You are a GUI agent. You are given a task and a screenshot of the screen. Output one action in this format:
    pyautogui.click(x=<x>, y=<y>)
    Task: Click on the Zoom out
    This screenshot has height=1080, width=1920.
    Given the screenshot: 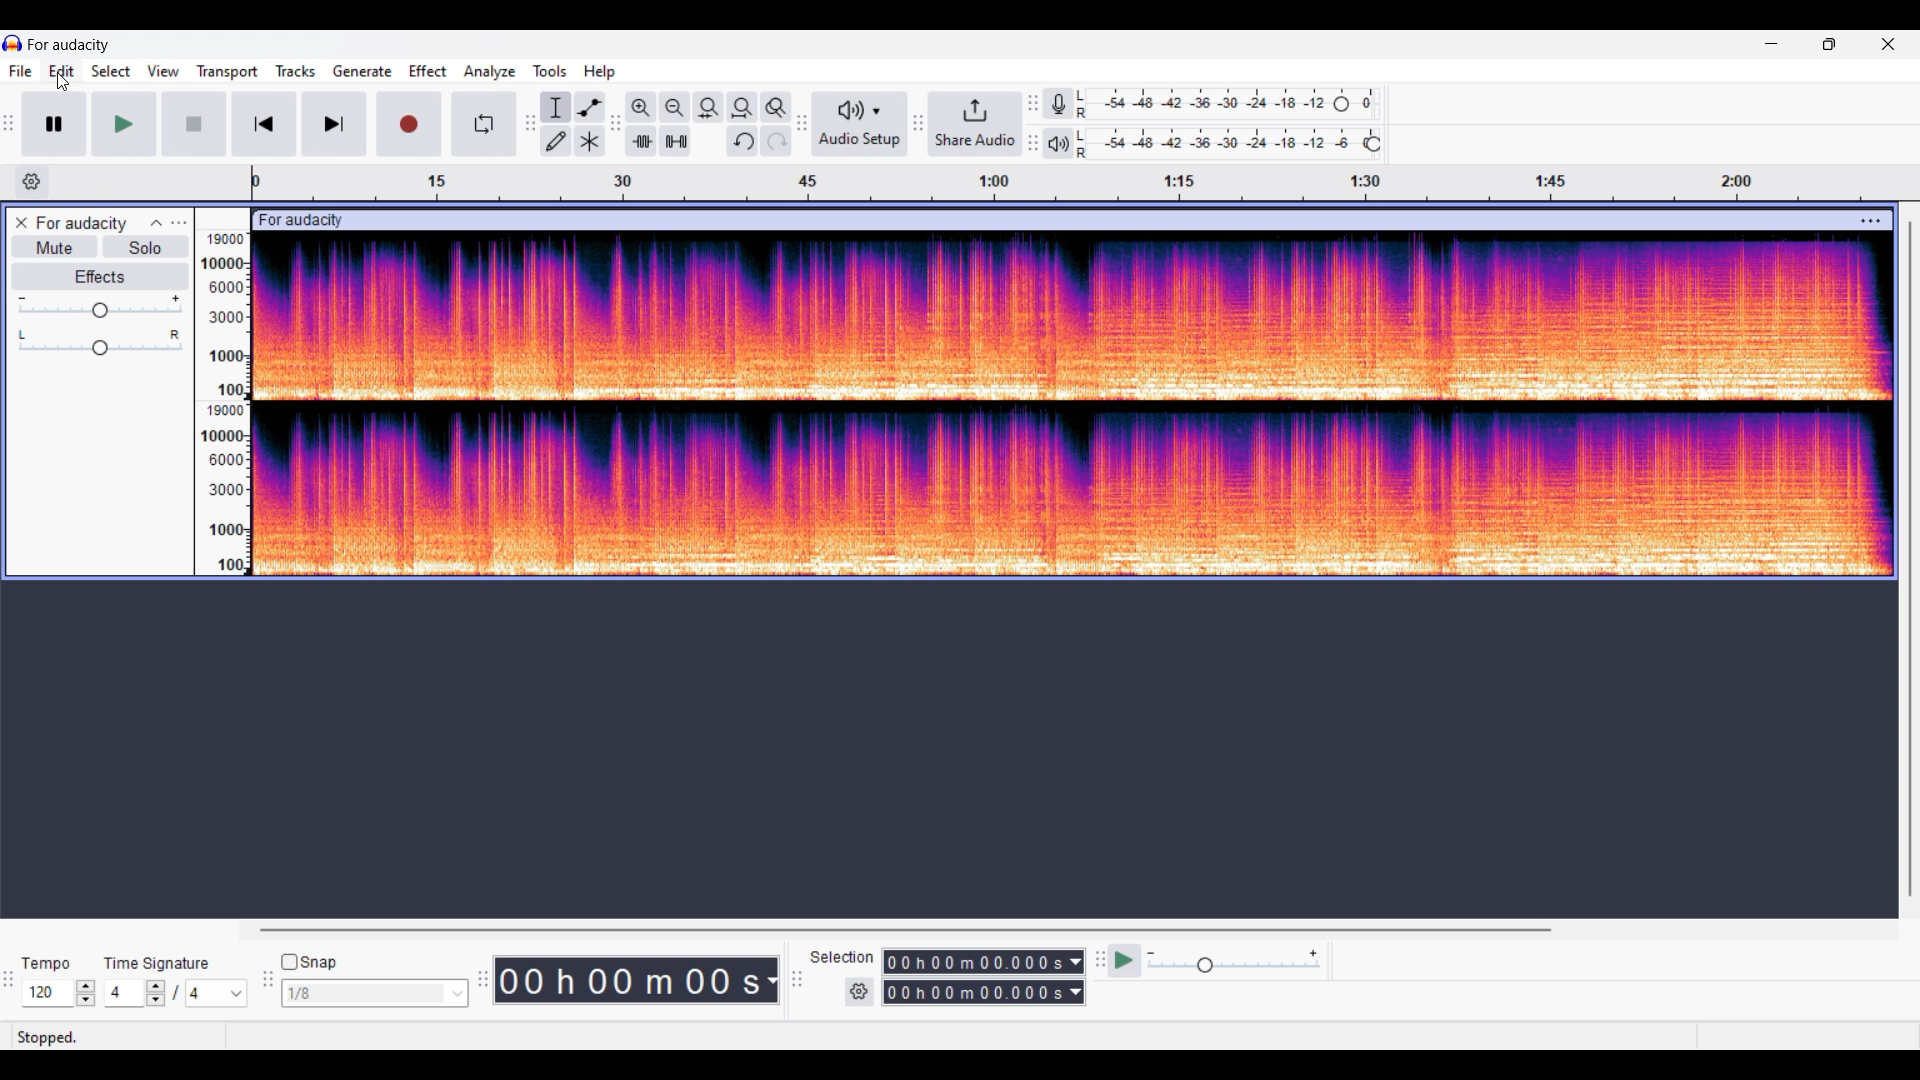 What is the action you would take?
    pyautogui.click(x=676, y=108)
    